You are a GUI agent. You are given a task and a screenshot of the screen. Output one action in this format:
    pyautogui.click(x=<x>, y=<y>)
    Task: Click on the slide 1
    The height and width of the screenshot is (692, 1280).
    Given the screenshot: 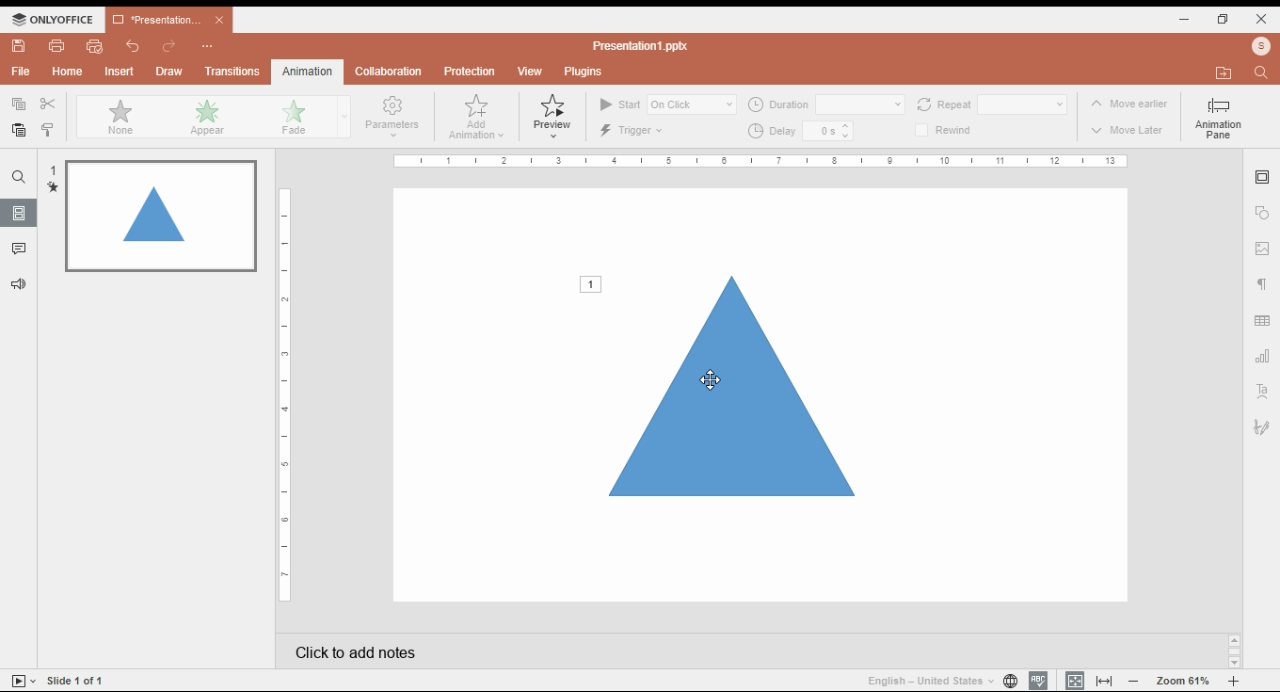 What is the action you would take?
    pyautogui.click(x=152, y=214)
    